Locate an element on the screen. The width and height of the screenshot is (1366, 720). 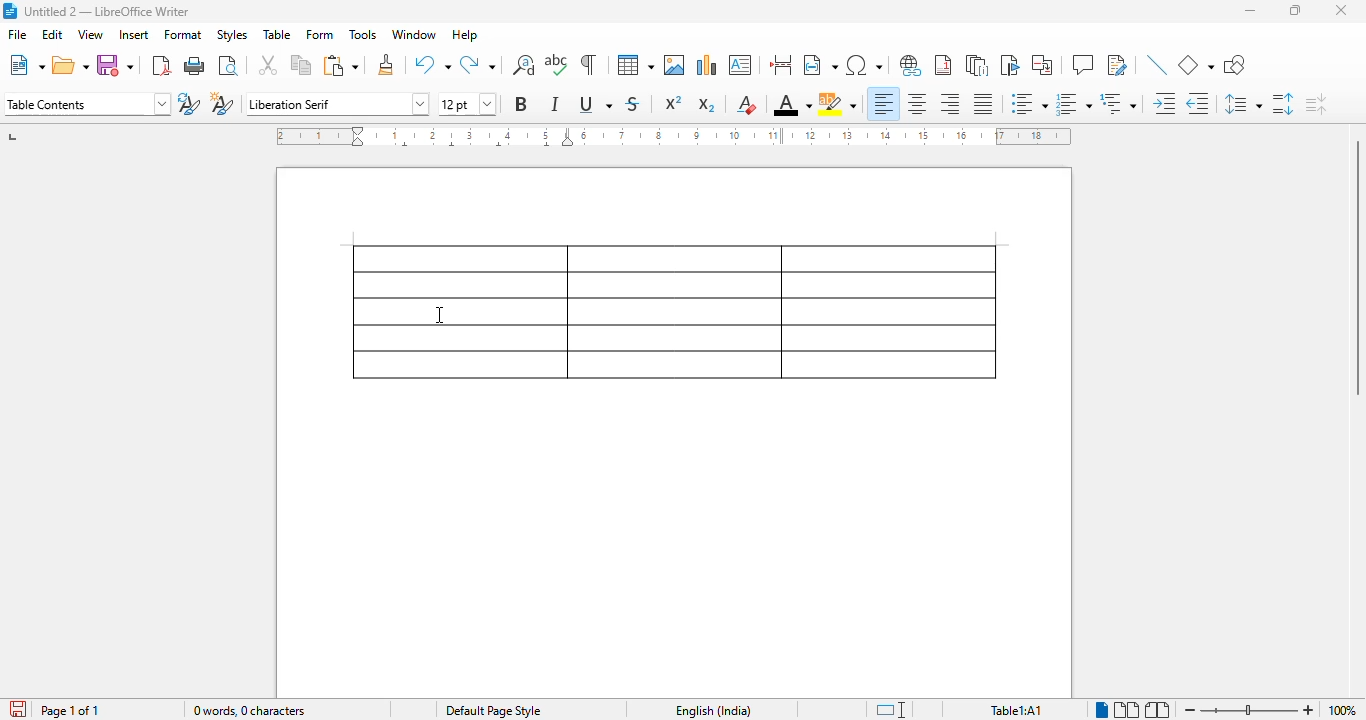
file is located at coordinates (16, 35).